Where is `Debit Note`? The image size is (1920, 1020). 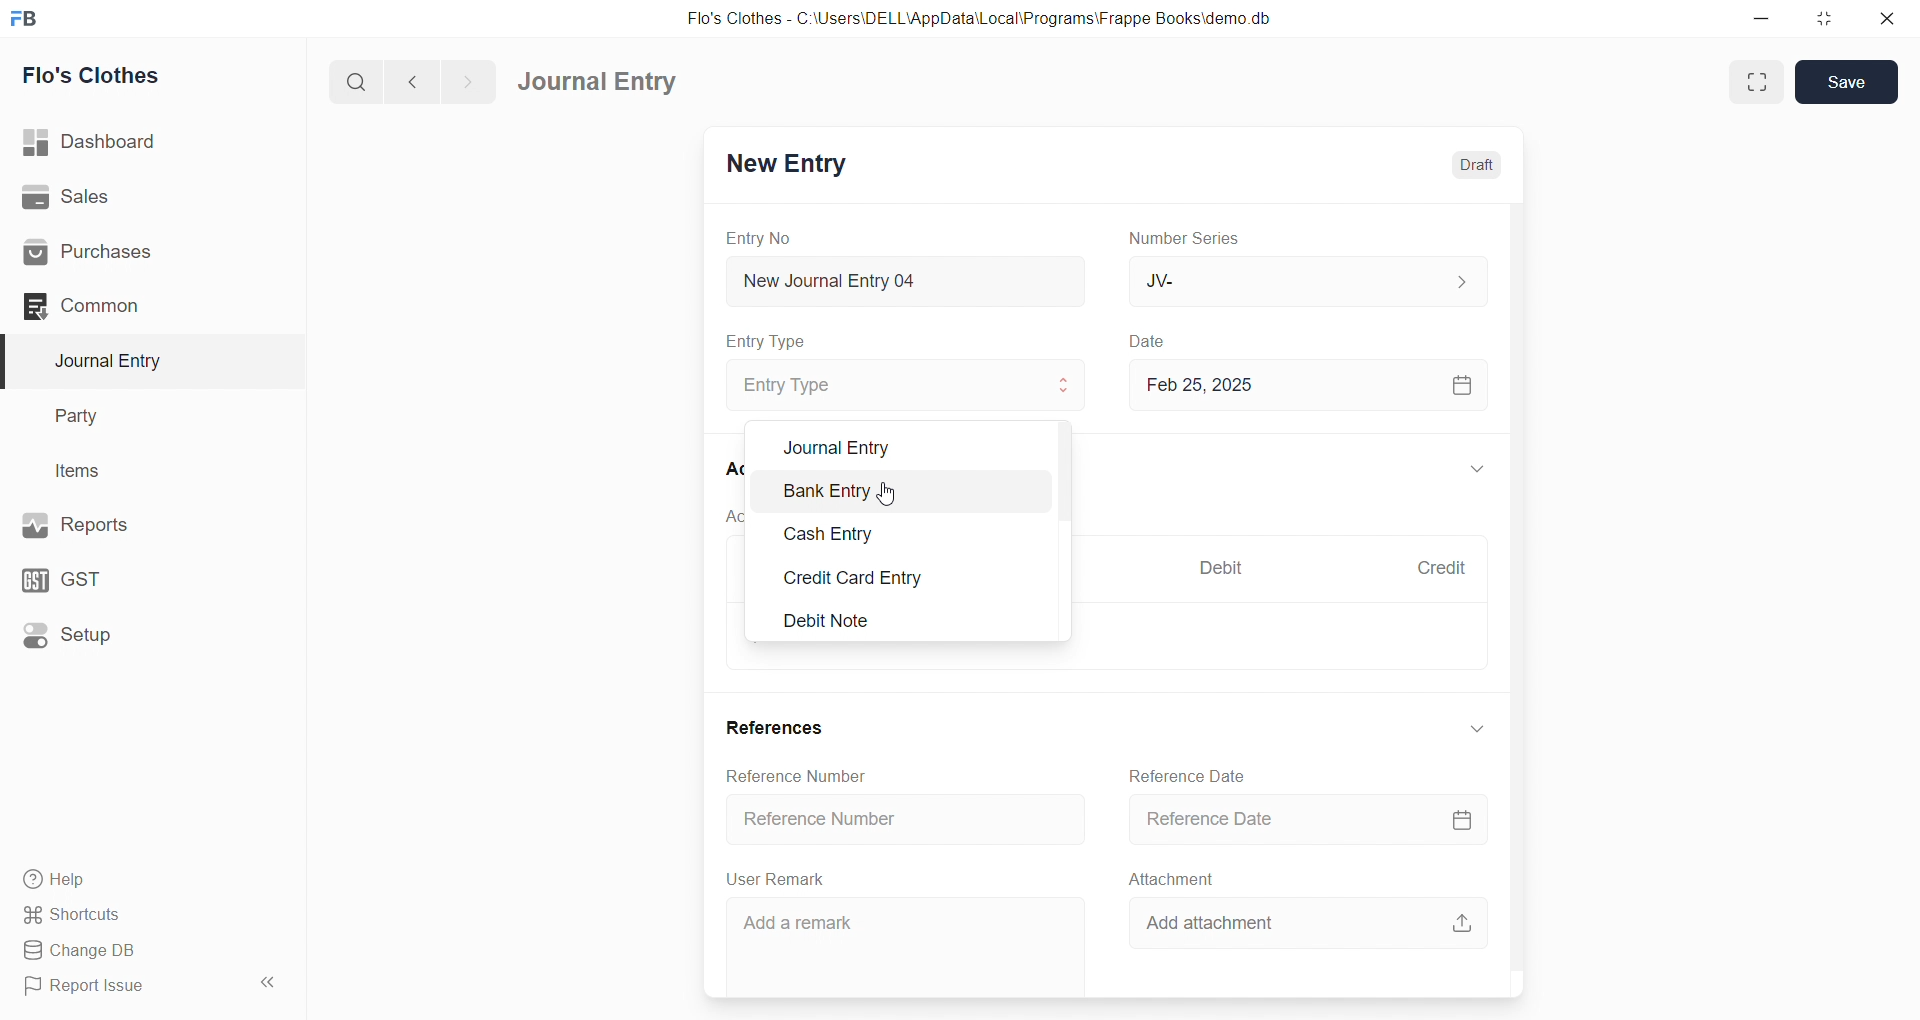 Debit Note is located at coordinates (898, 621).